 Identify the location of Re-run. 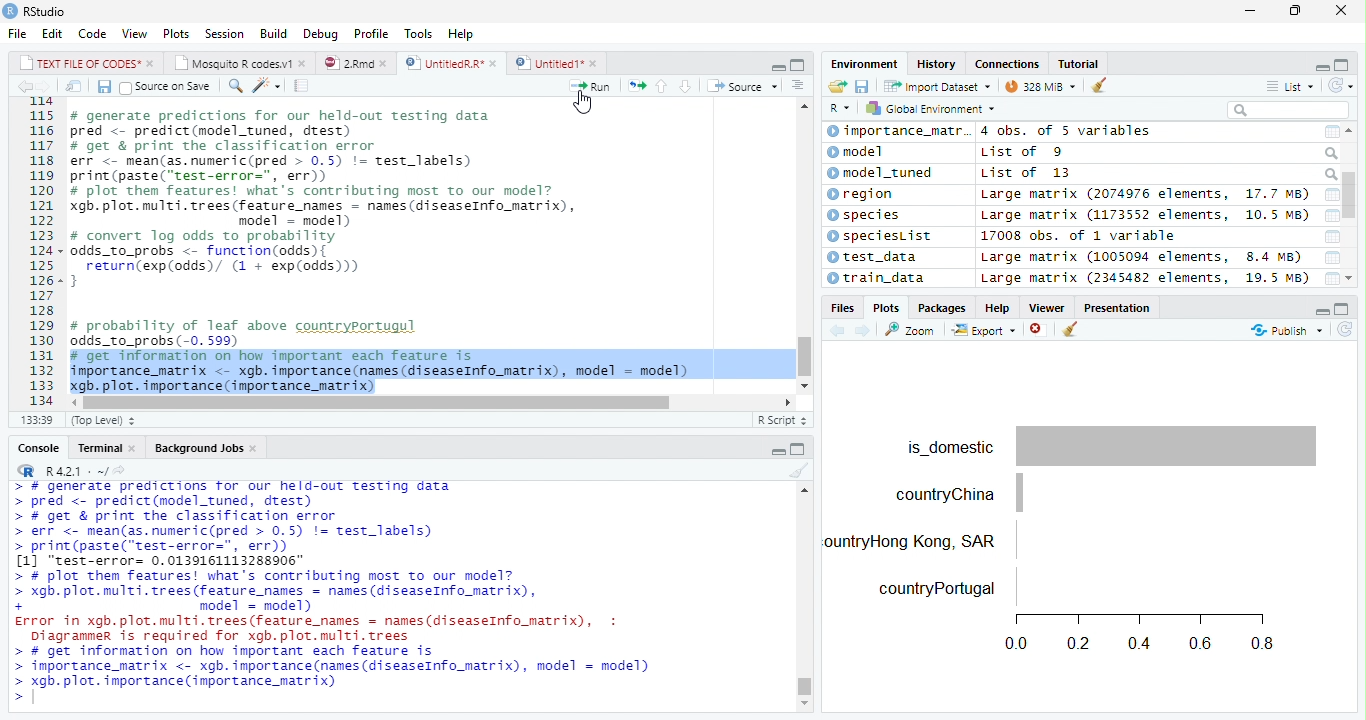
(633, 84).